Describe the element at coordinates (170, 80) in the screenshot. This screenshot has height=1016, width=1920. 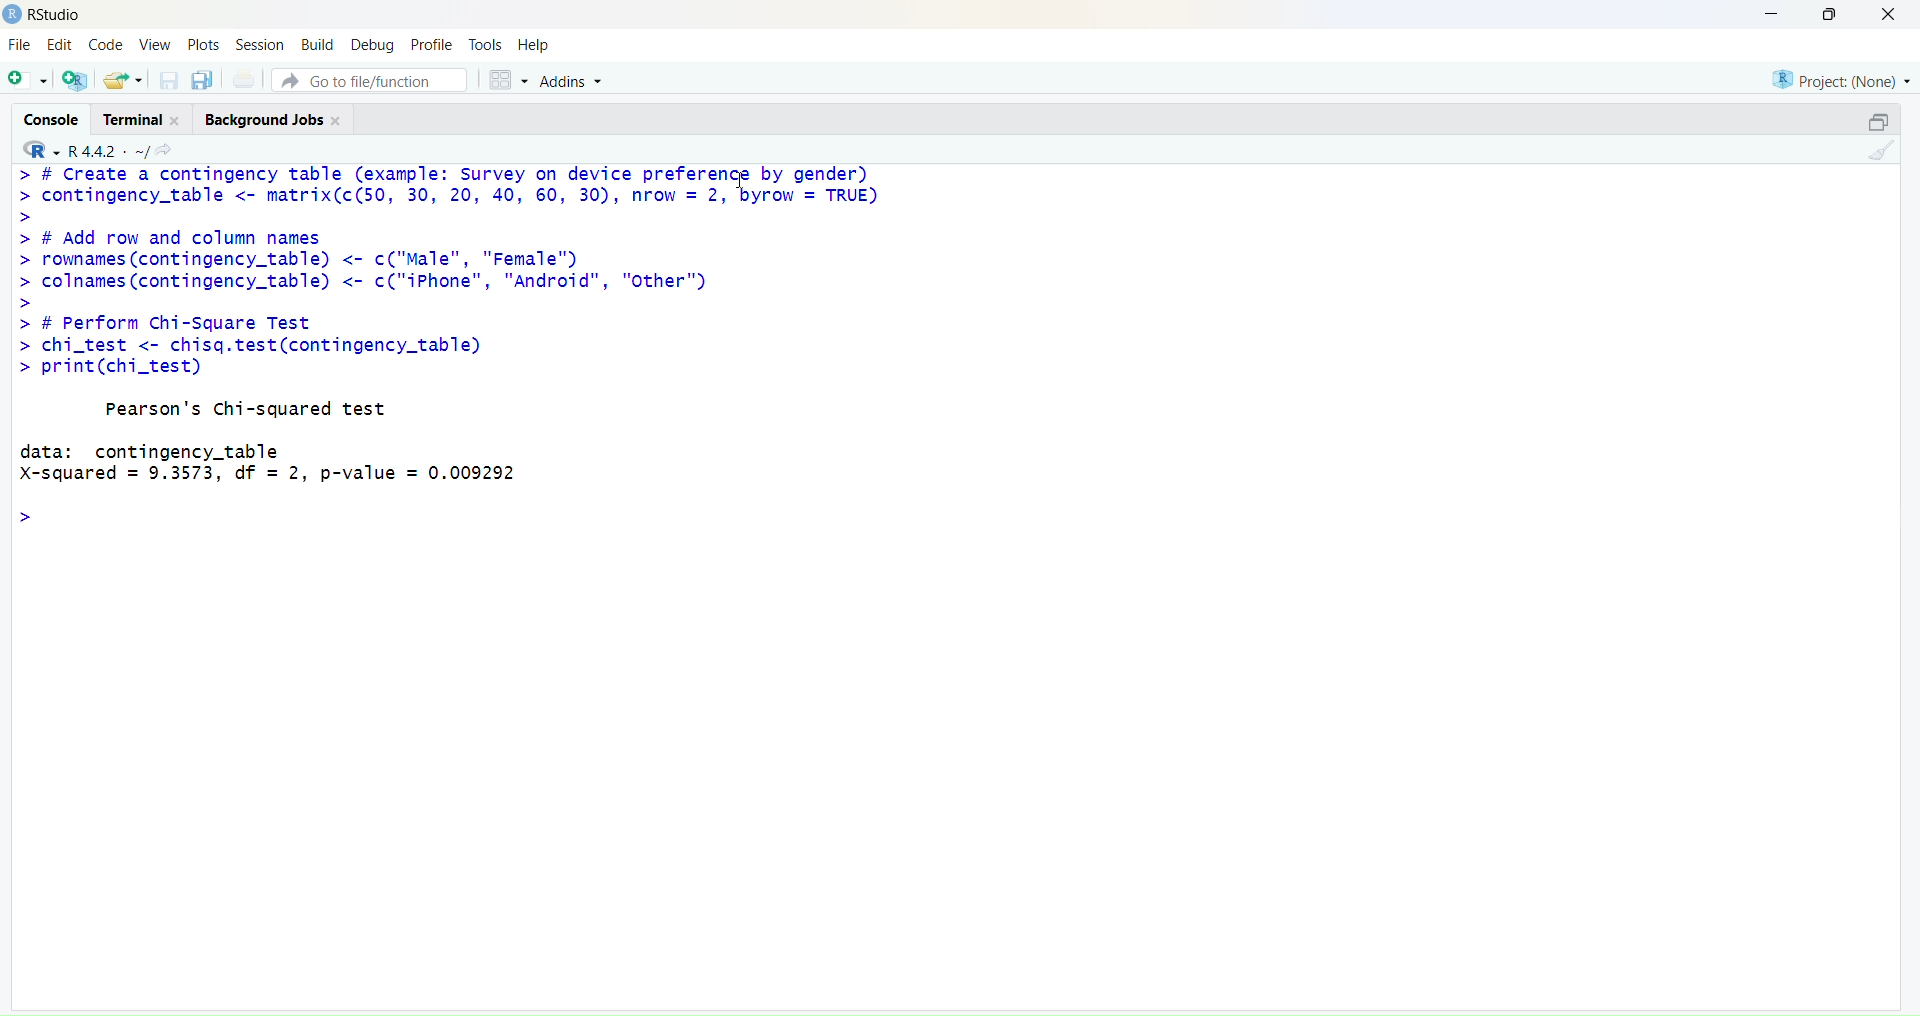
I see `save` at that location.